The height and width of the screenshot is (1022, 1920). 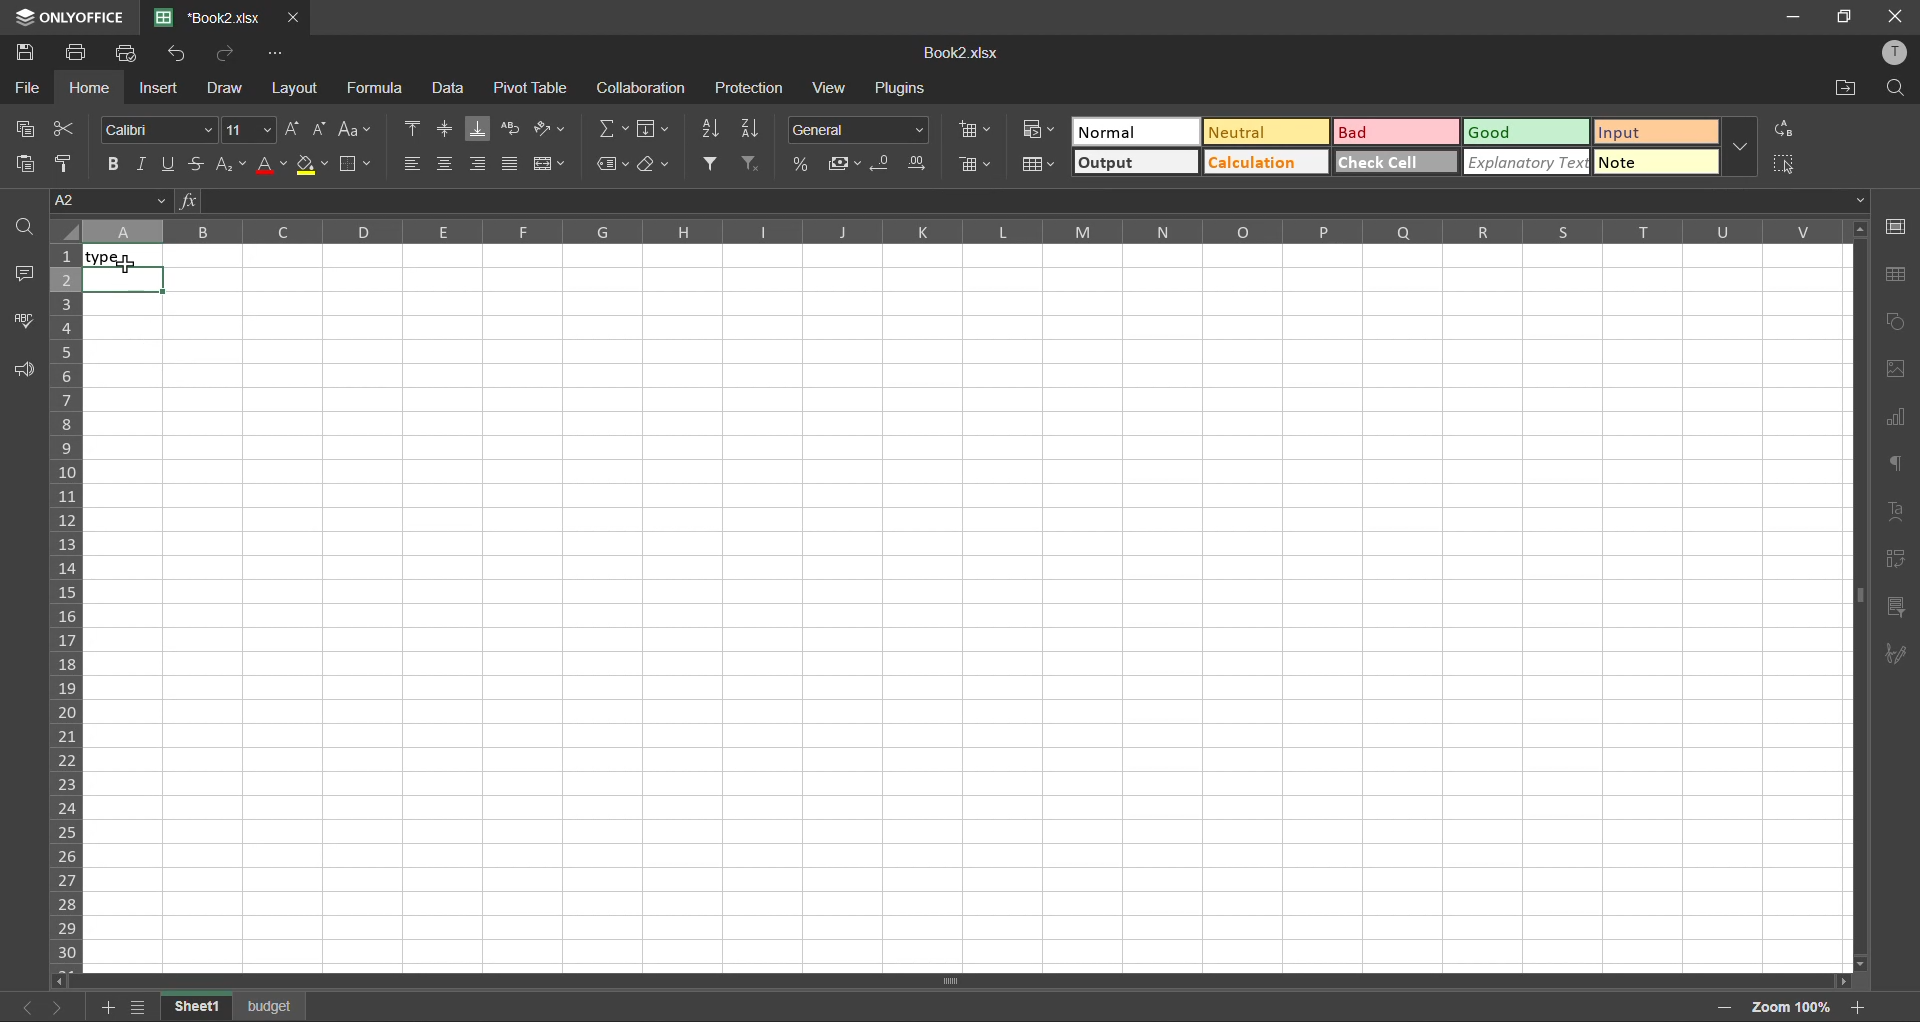 What do you see at coordinates (131, 54) in the screenshot?
I see `quick print` at bounding box center [131, 54].